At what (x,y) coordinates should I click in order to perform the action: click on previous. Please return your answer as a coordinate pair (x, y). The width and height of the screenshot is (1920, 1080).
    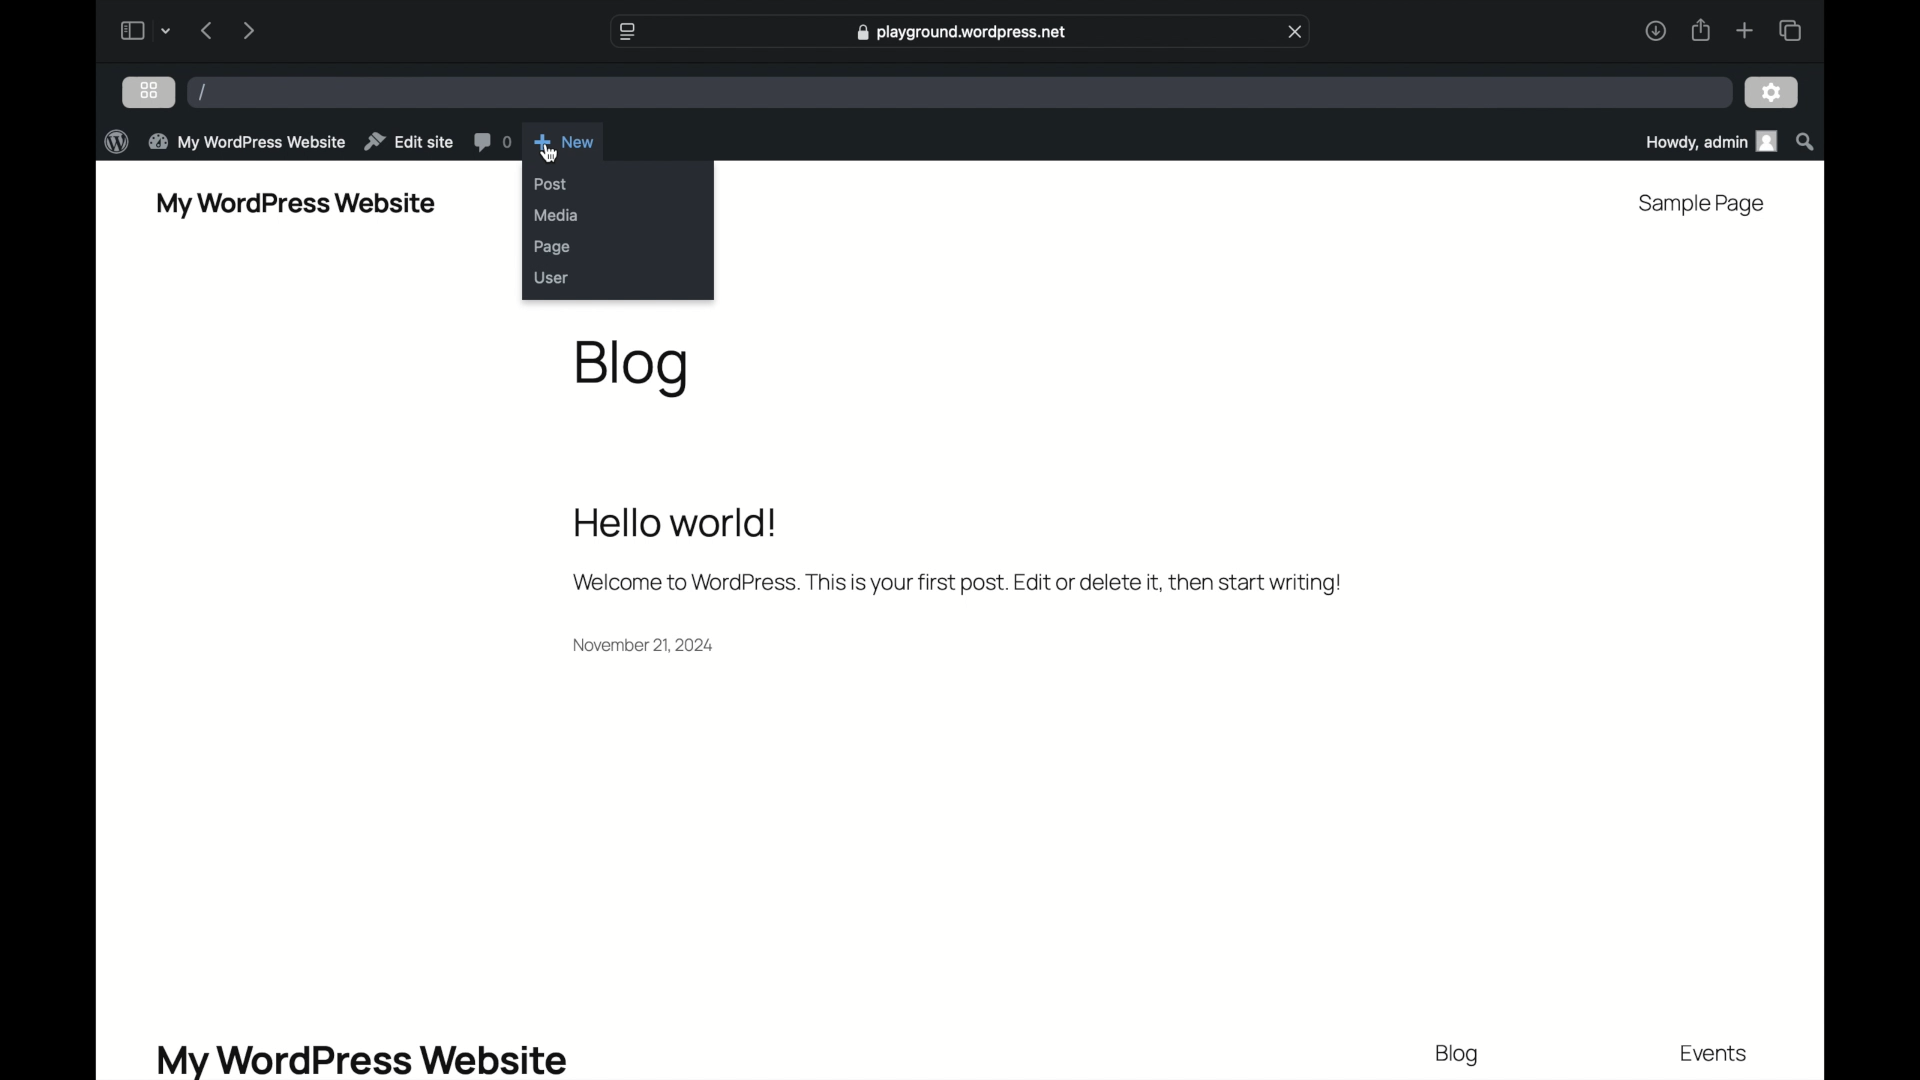
    Looking at the image, I should click on (205, 30).